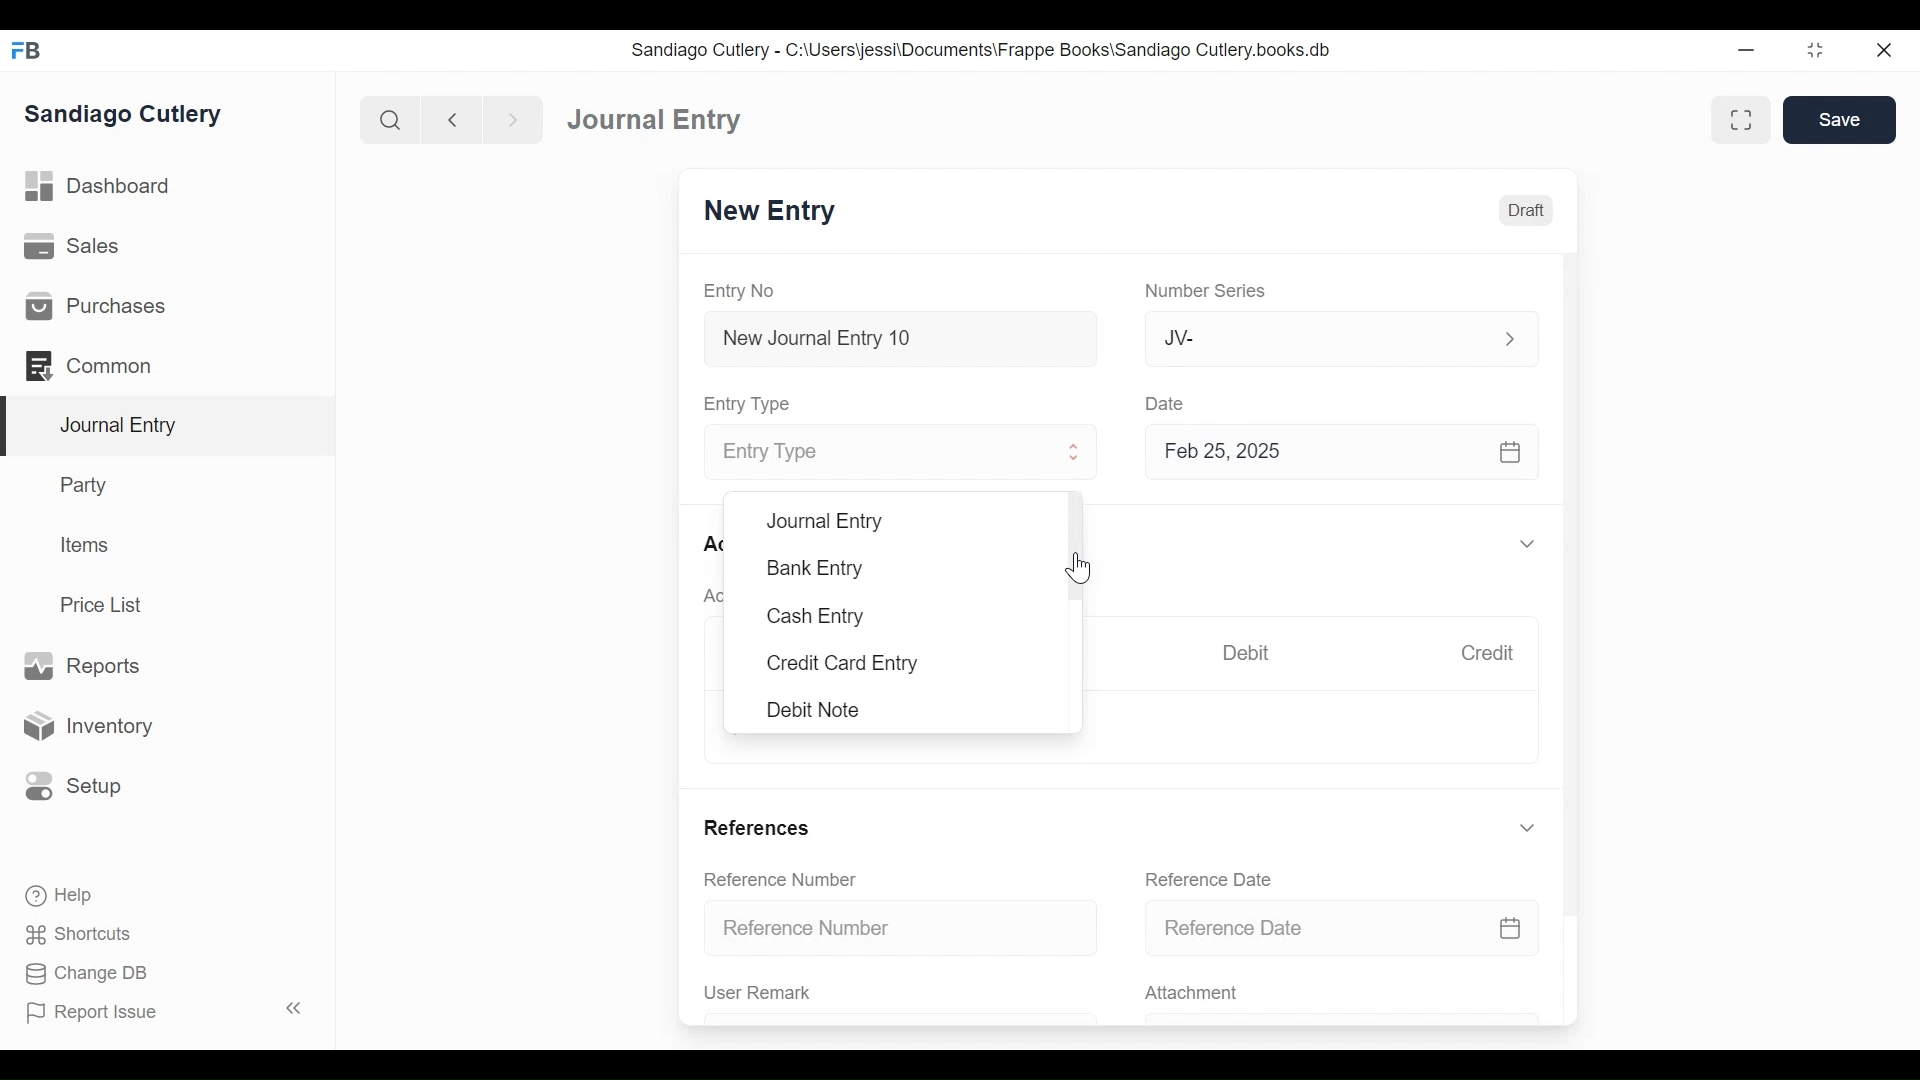 The width and height of the screenshot is (1920, 1080). Describe the element at coordinates (816, 569) in the screenshot. I see `Bank Entry` at that location.